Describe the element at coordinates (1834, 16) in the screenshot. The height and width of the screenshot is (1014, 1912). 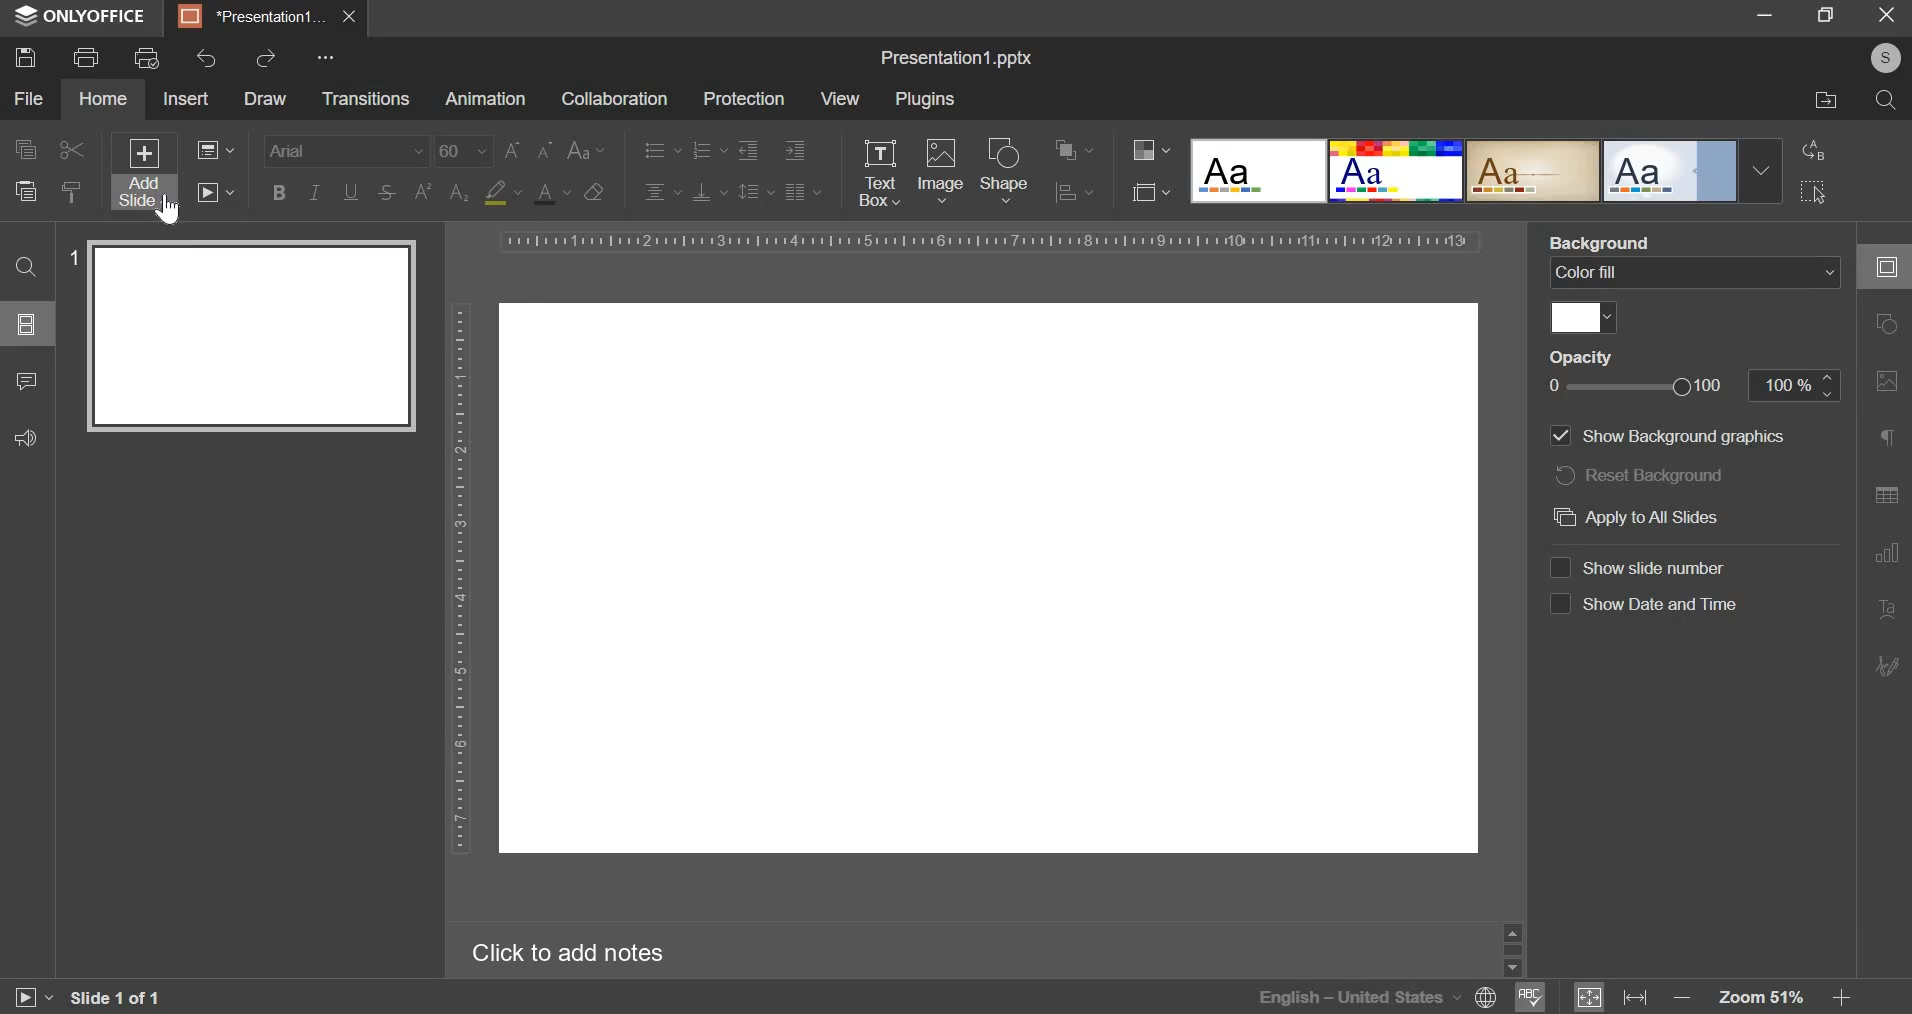
I see `full screen` at that location.